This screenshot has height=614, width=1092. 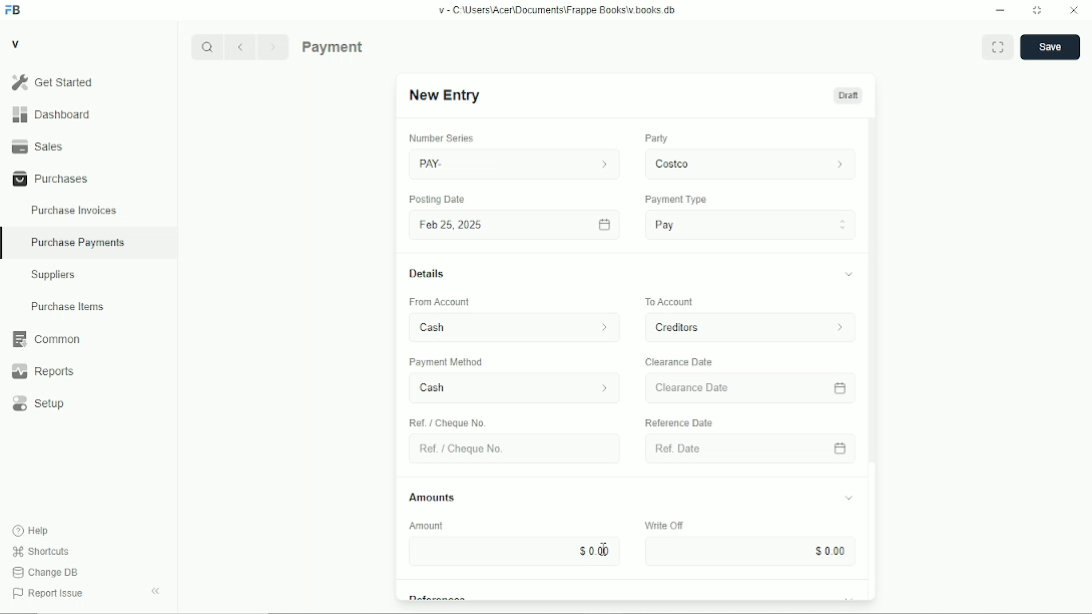 I want to click on Gel Started, so click(x=88, y=82).